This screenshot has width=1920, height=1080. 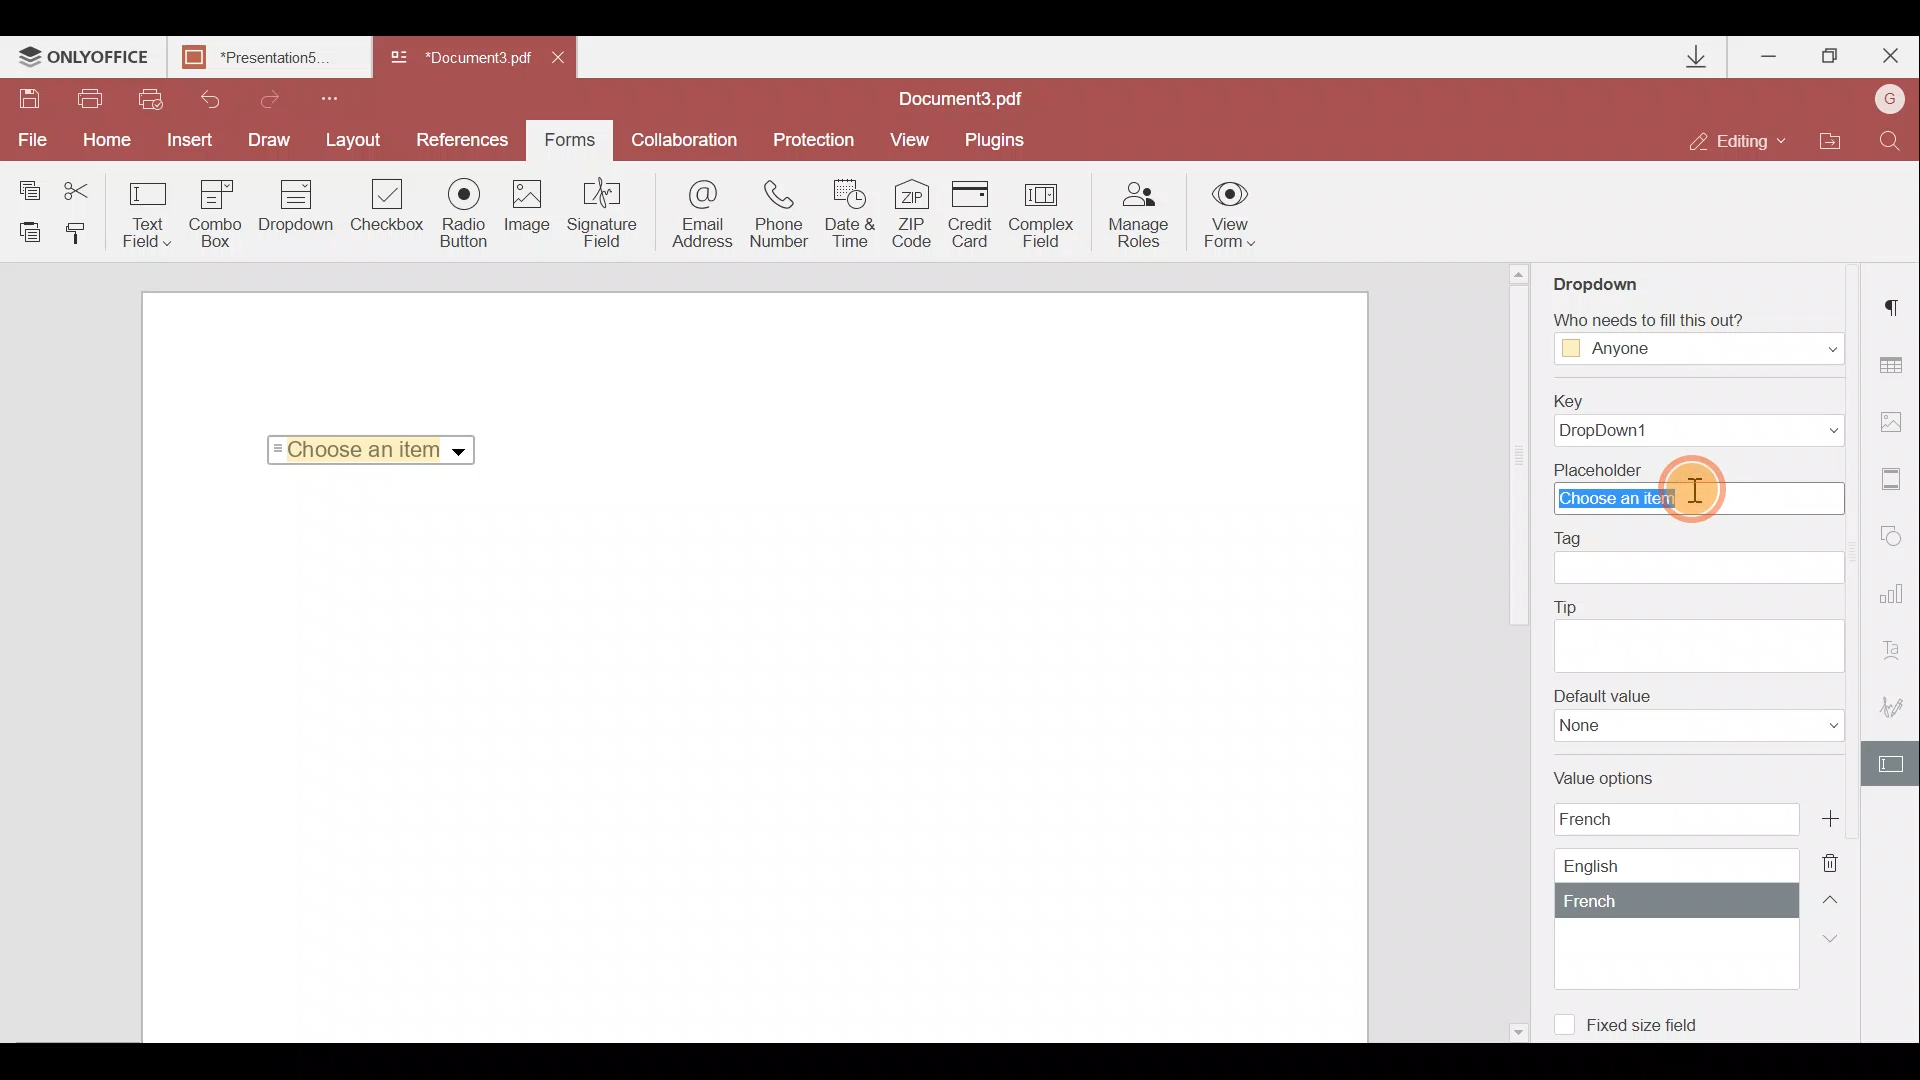 What do you see at coordinates (103, 140) in the screenshot?
I see `Home` at bounding box center [103, 140].